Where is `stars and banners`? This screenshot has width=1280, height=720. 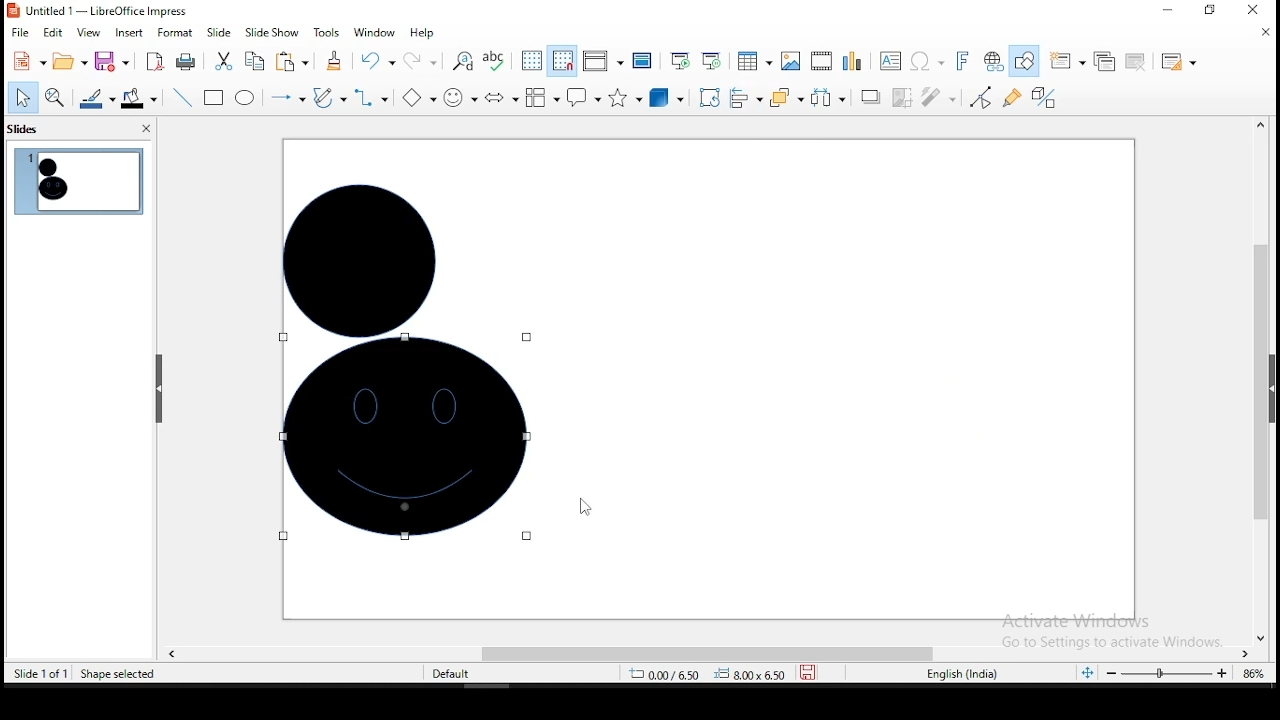
stars and banners is located at coordinates (625, 97).